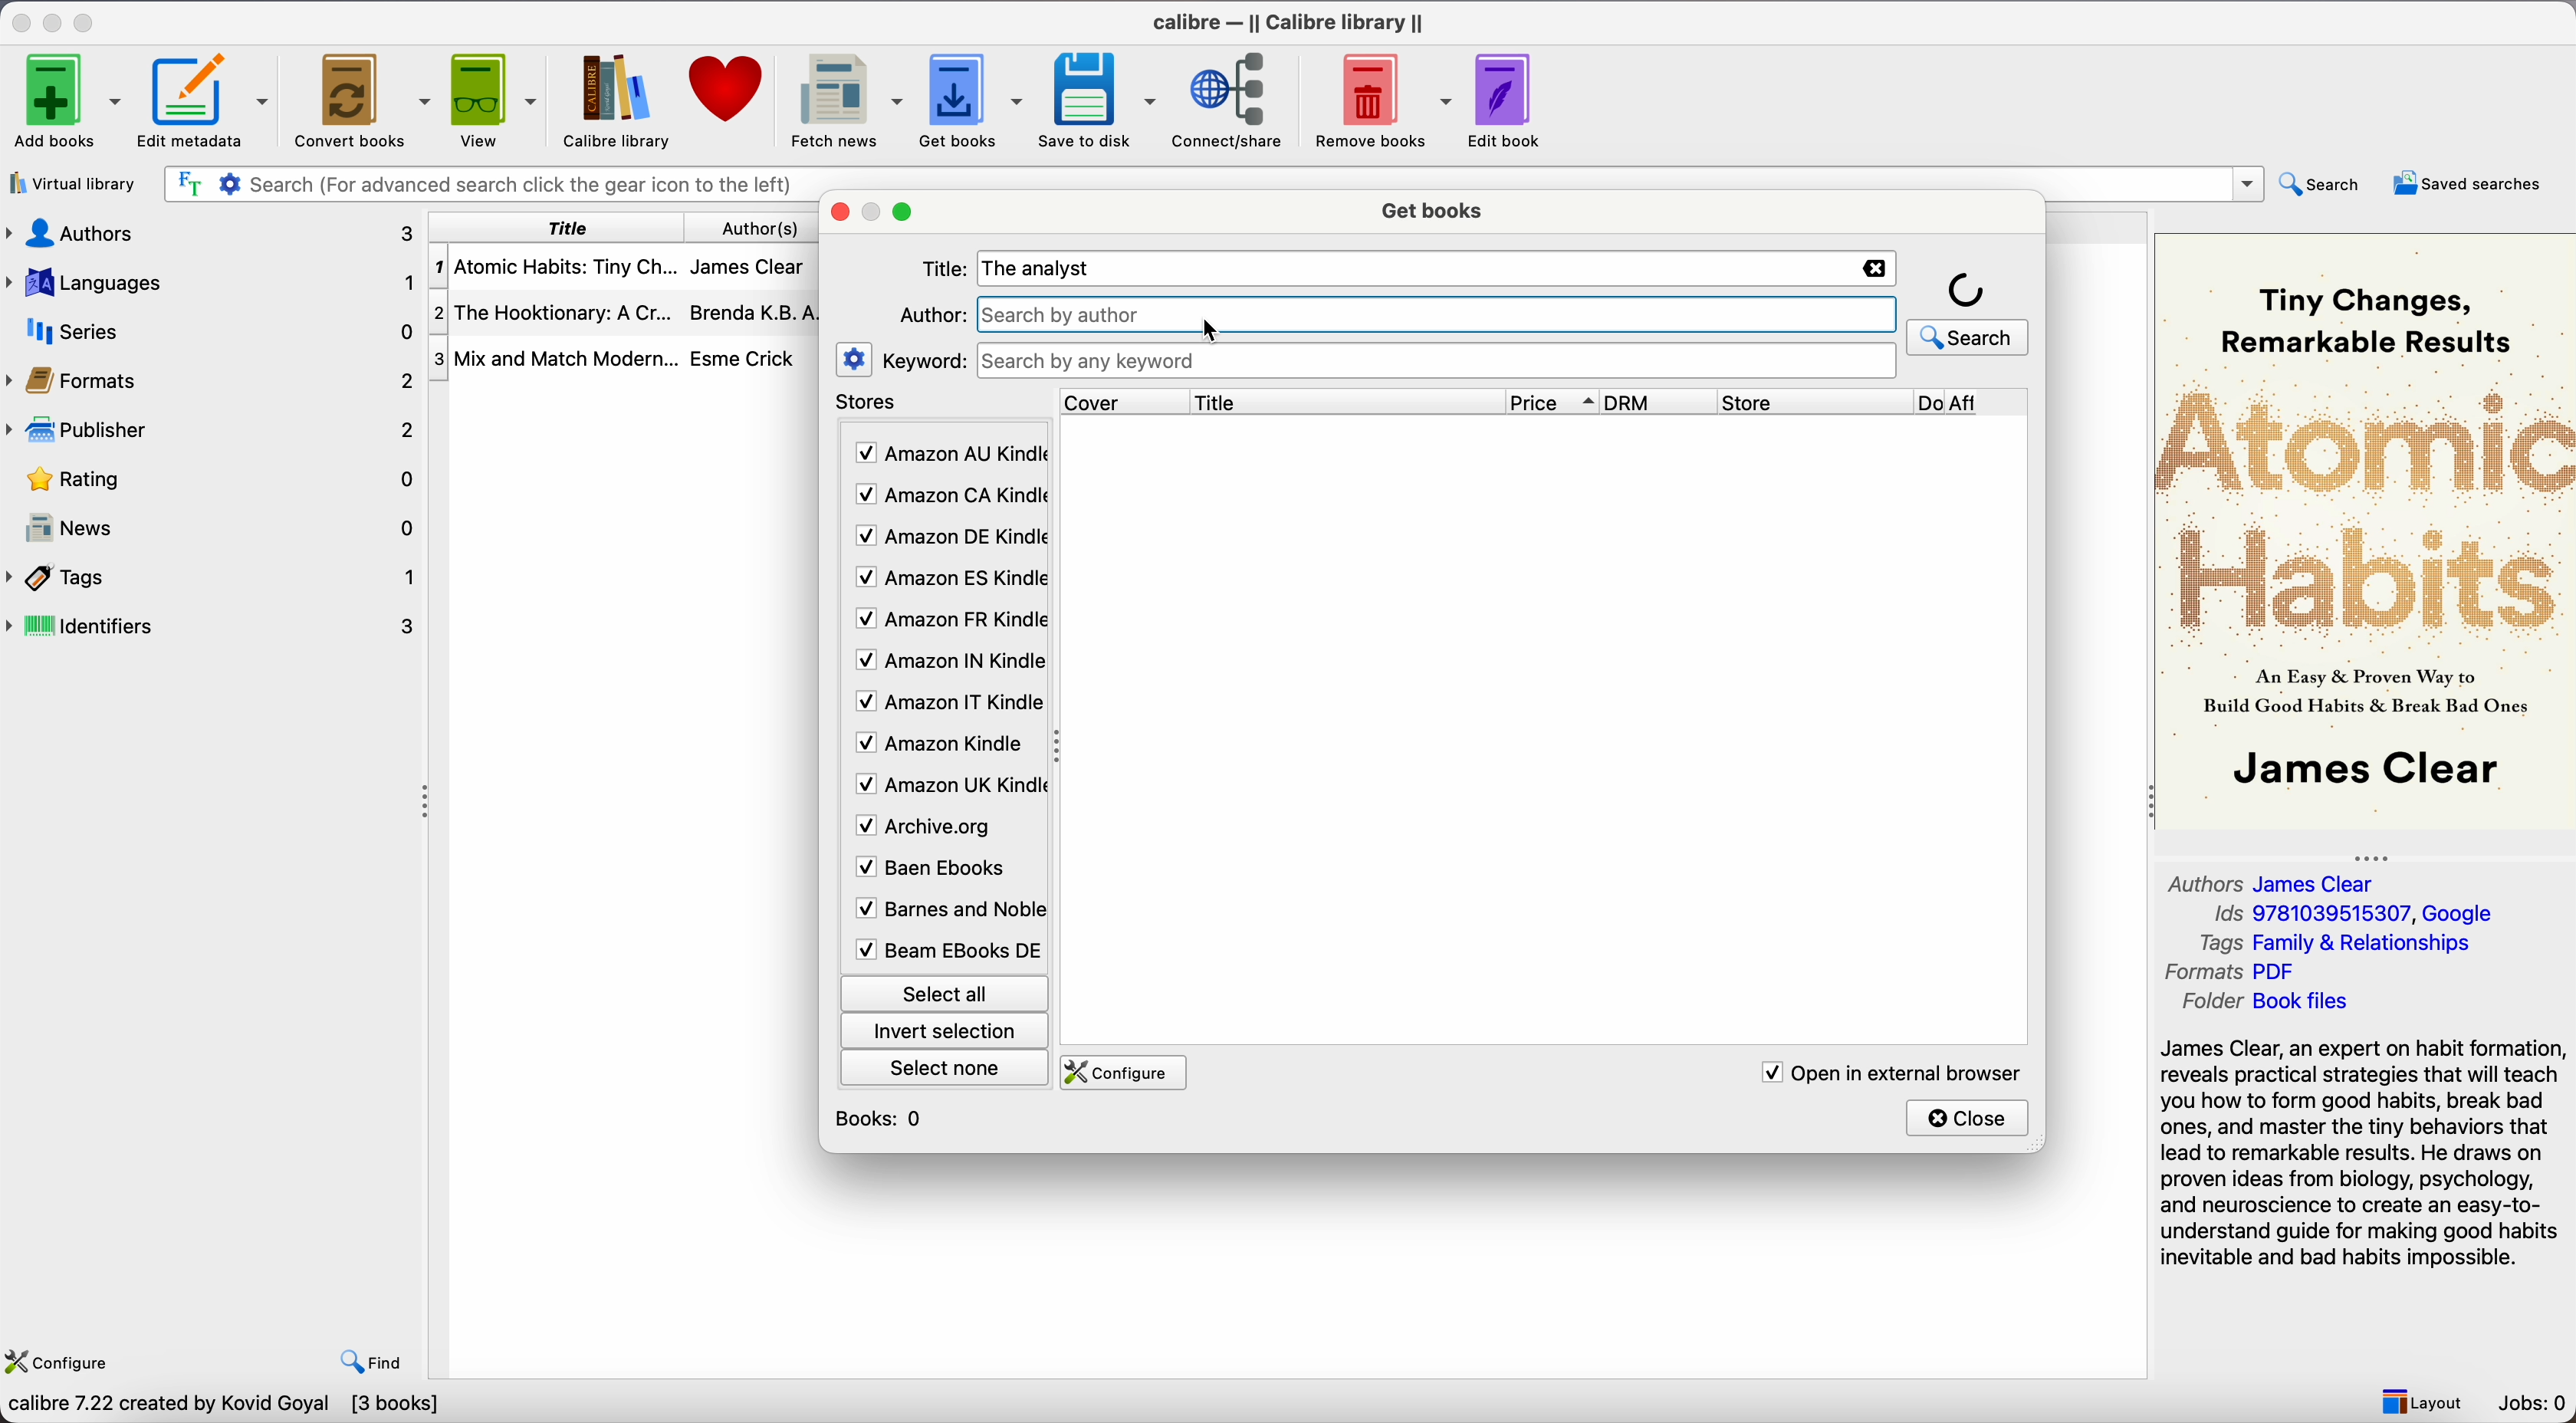 The image size is (2576, 1423). What do you see at coordinates (1286, 20) in the screenshot?
I see `Calibre - || Calibre library ||` at bounding box center [1286, 20].